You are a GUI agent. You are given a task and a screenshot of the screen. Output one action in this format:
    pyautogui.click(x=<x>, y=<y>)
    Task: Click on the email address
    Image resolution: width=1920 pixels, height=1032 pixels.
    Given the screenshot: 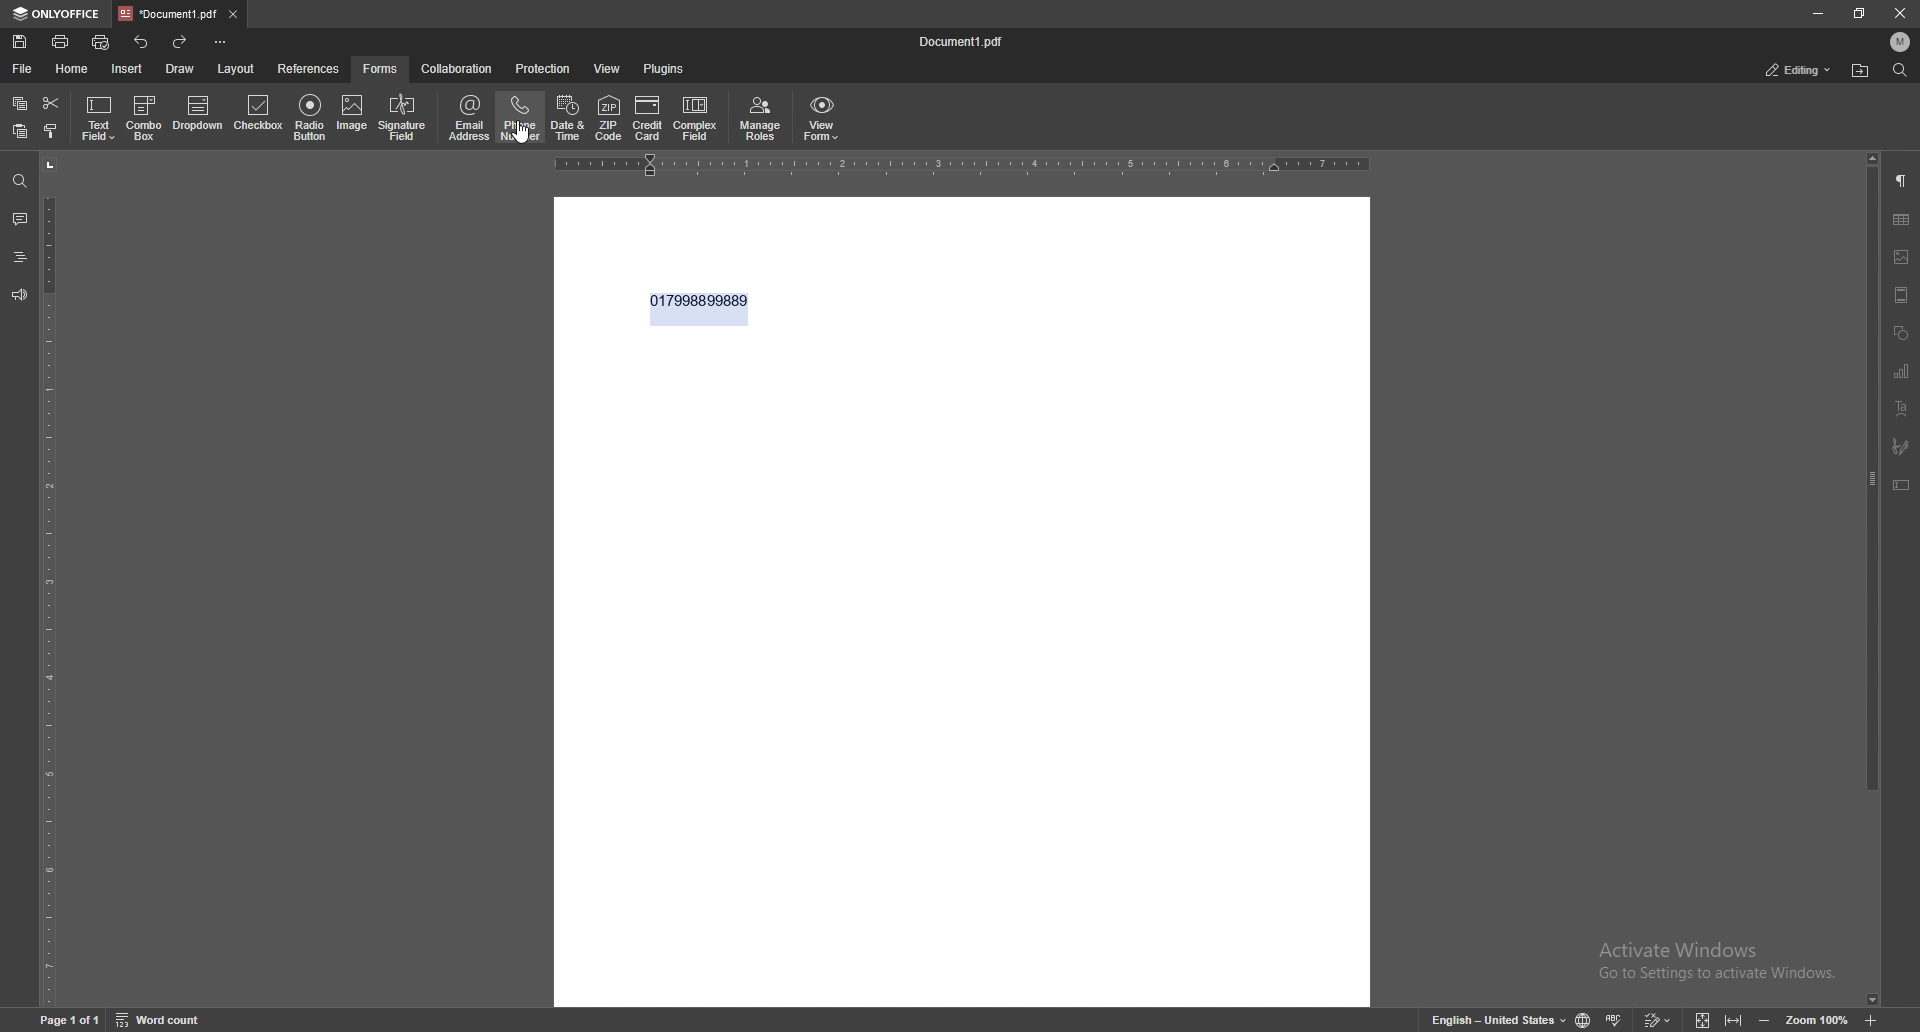 What is the action you would take?
    pyautogui.click(x=469, y=117)
    